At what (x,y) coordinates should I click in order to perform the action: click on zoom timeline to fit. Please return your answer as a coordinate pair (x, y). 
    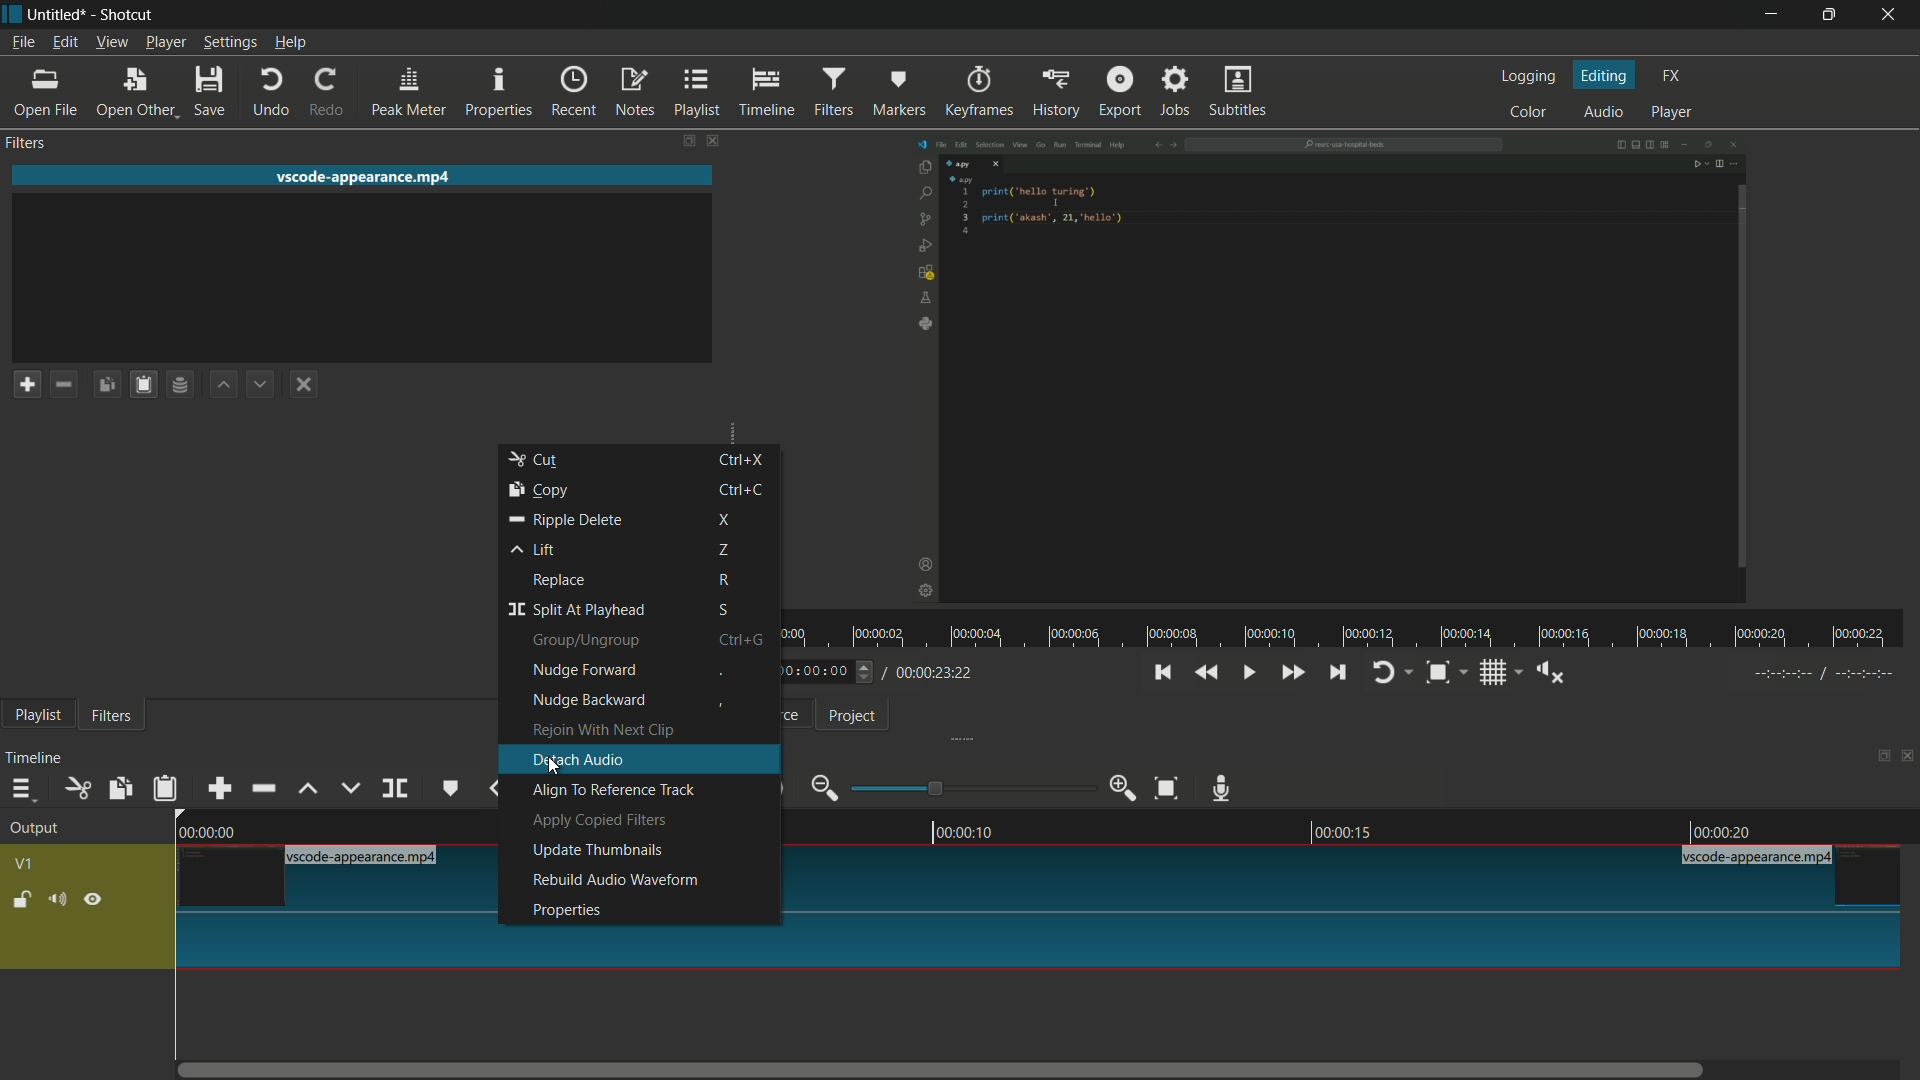
    Looking at the image, I should click on (1166, 790).